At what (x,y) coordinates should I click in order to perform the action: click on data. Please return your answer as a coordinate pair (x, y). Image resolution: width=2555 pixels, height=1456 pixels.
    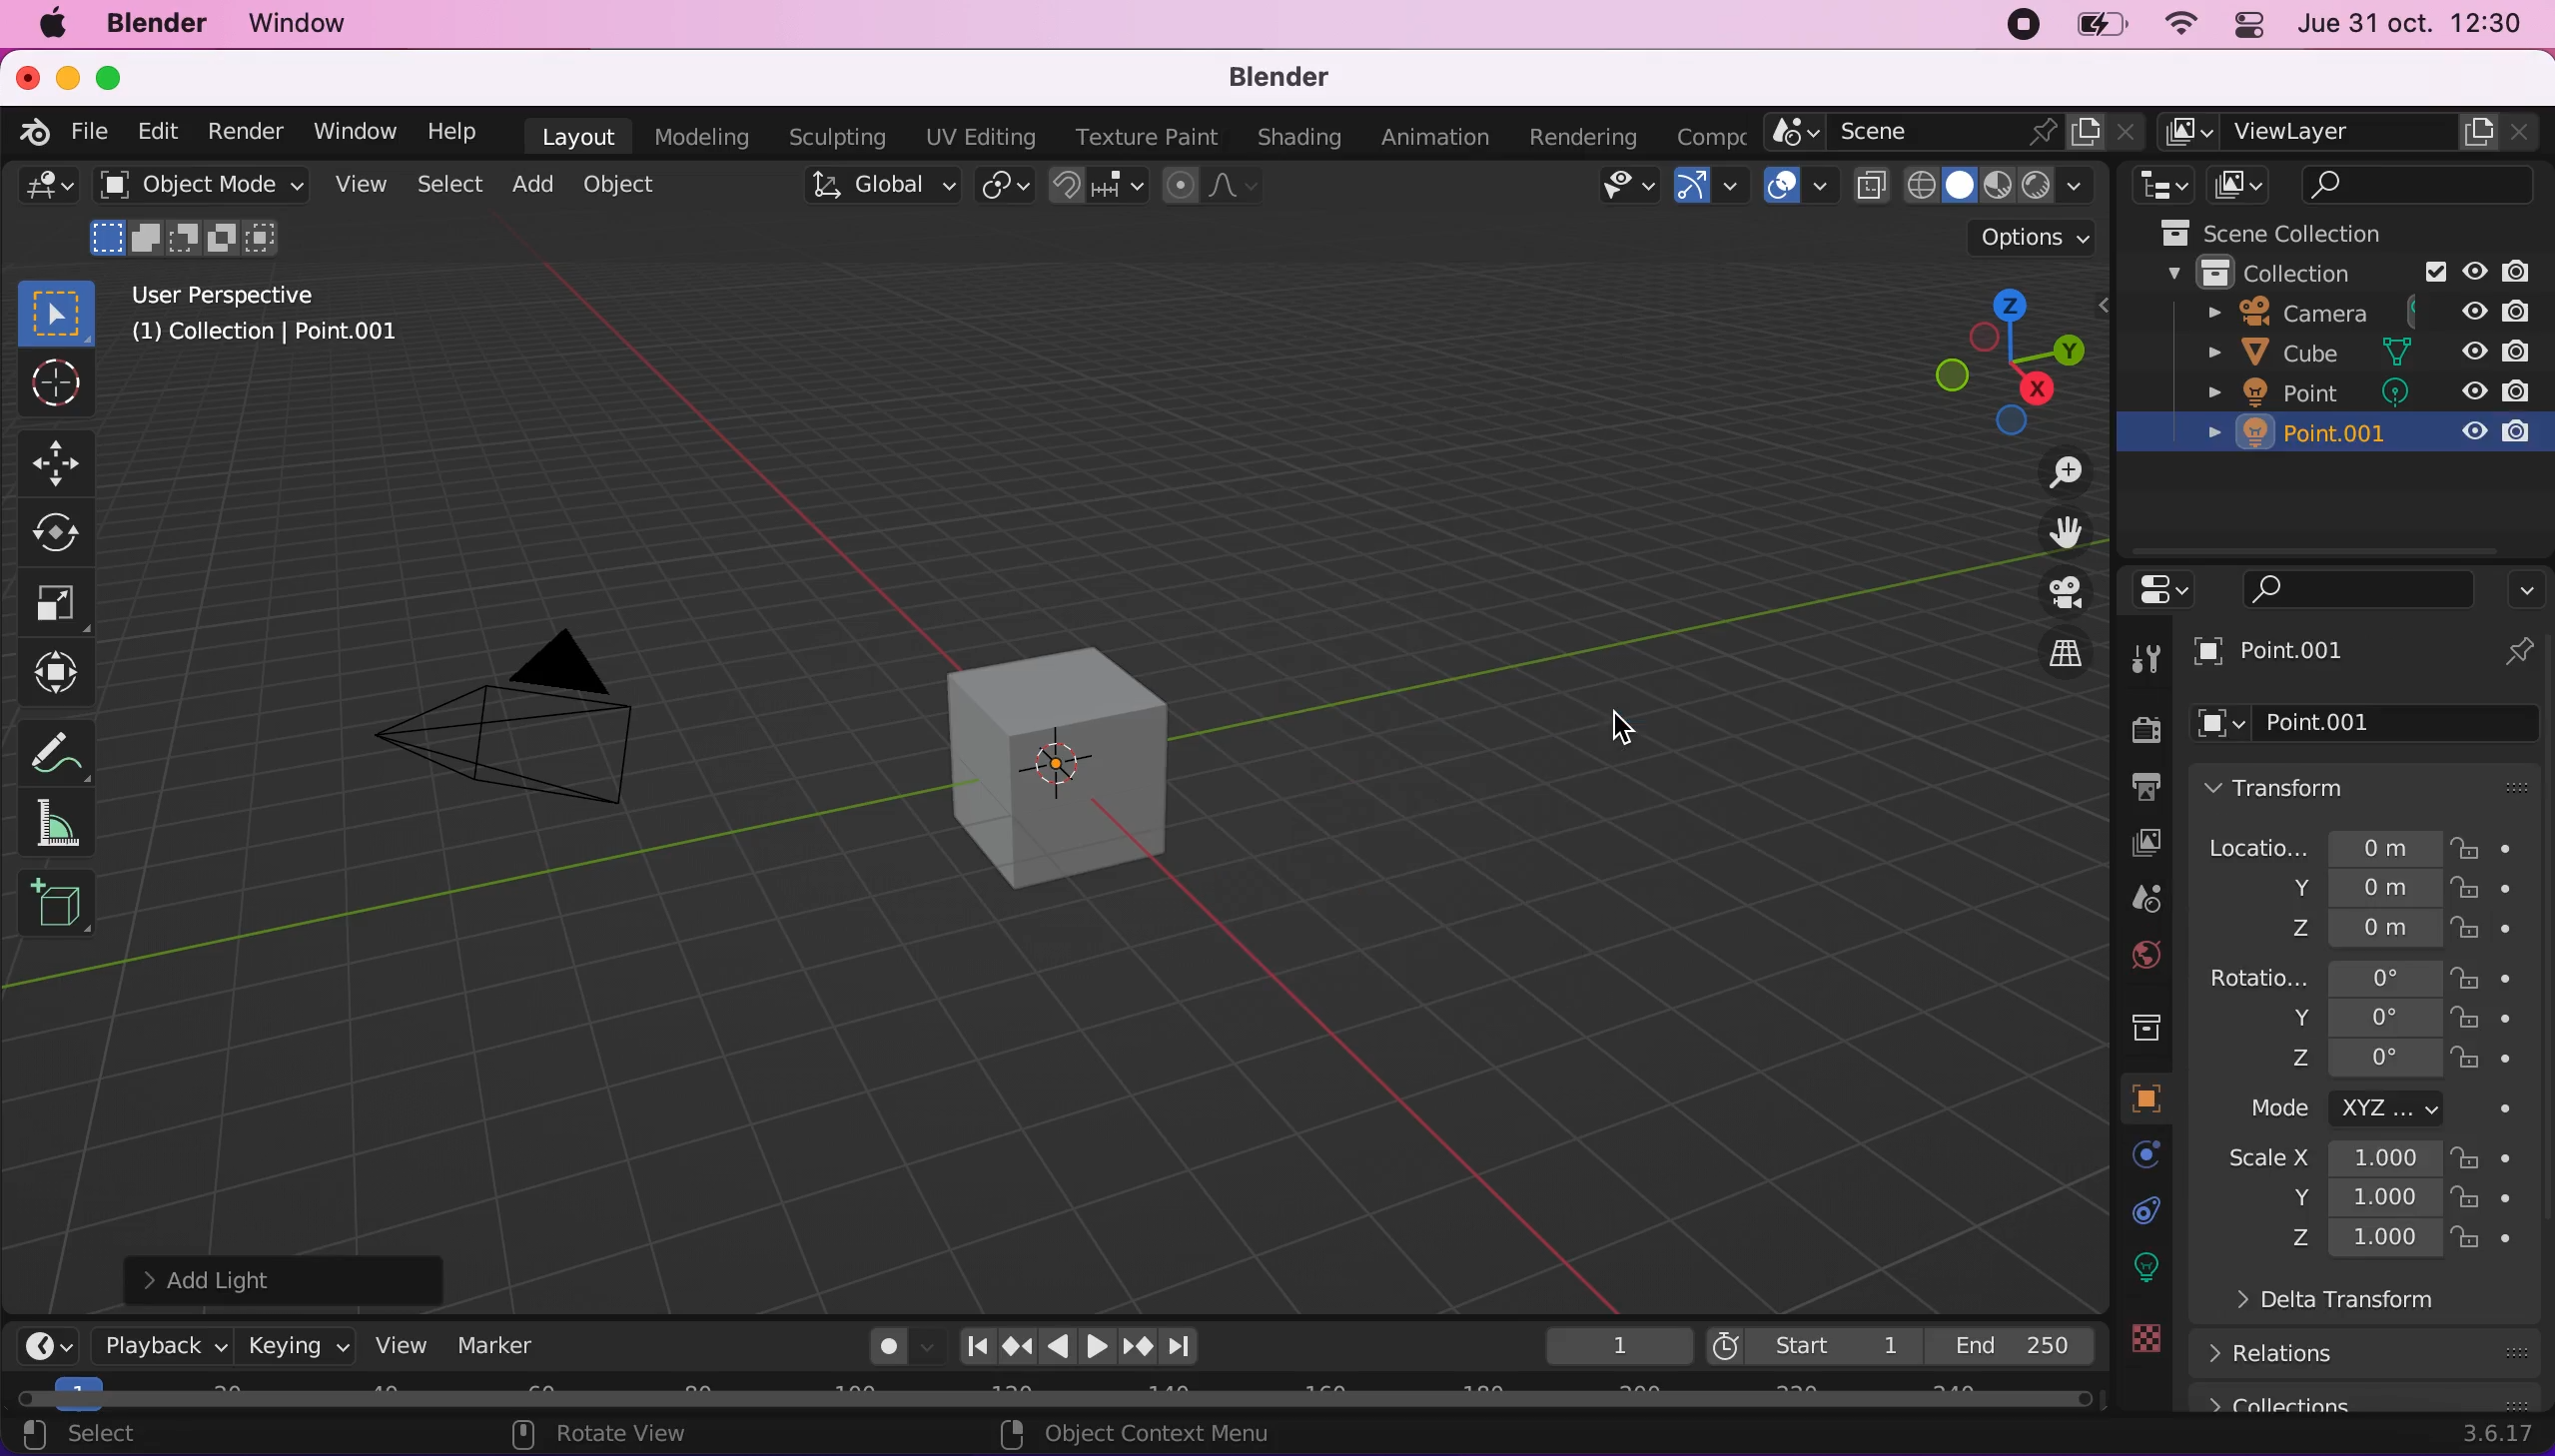
    Looking at the image, I should click on (2148, 1209).